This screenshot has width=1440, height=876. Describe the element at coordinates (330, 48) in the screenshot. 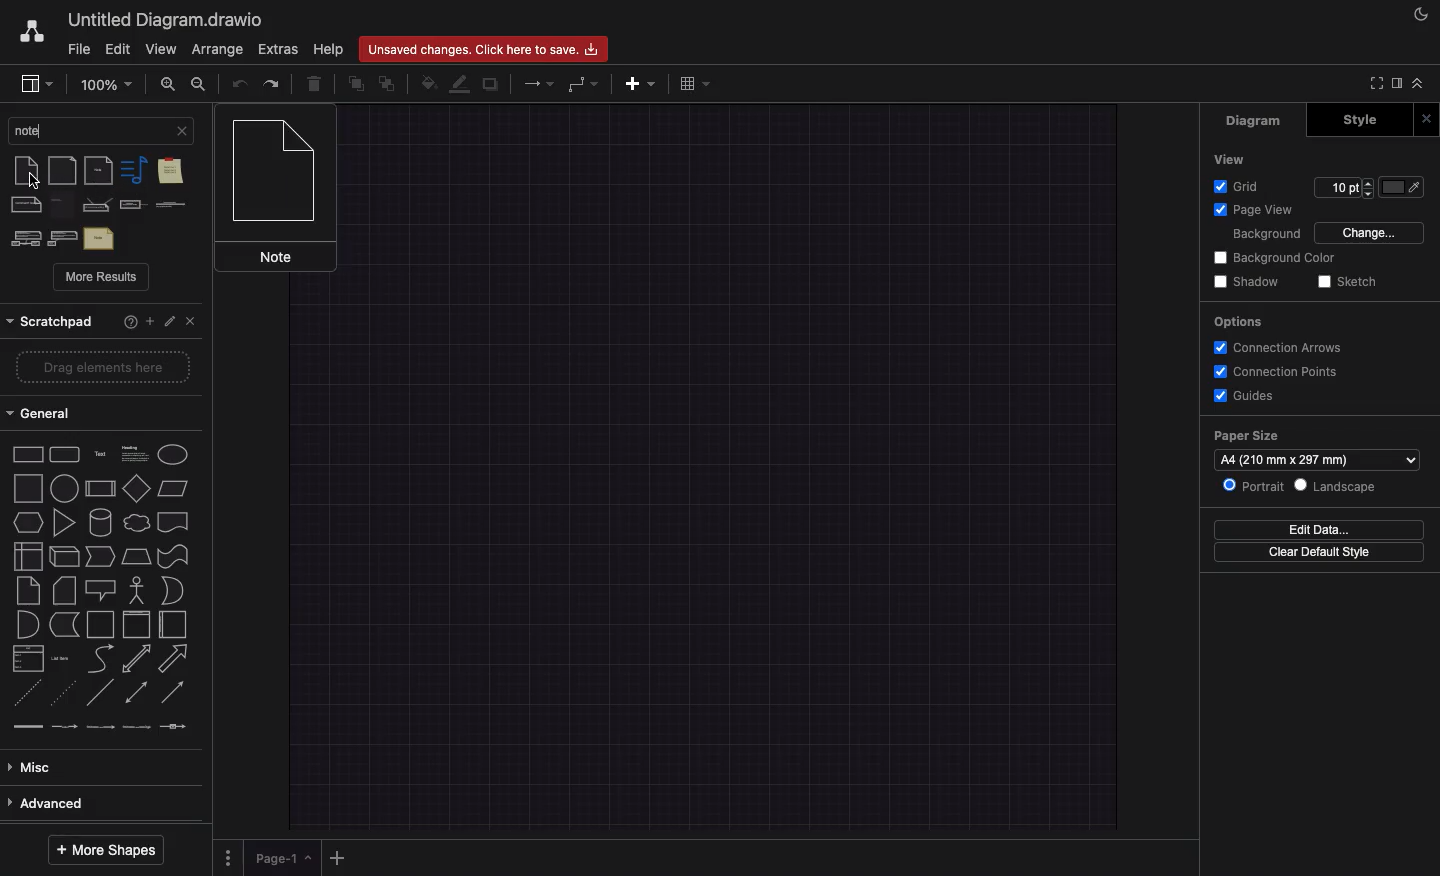

I see `Help` at that location.